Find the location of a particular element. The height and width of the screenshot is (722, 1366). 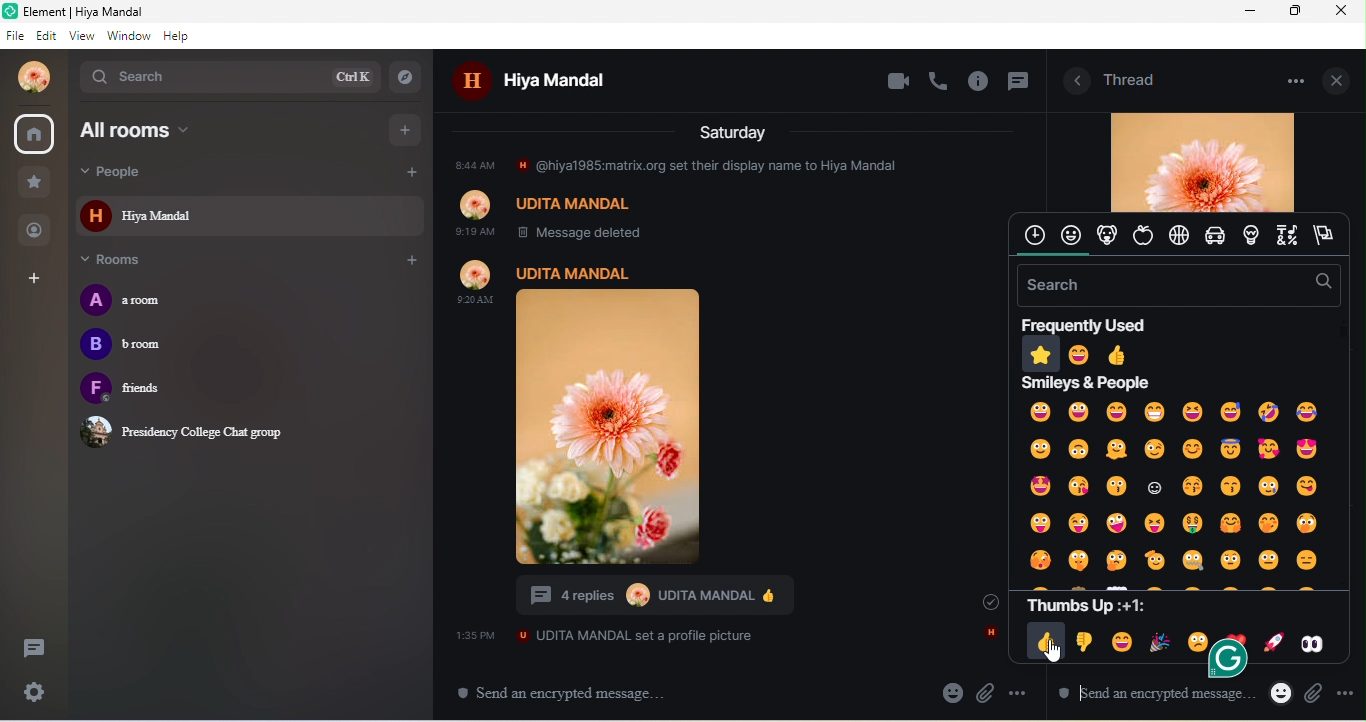

a room is located at coordinates (140, 300).